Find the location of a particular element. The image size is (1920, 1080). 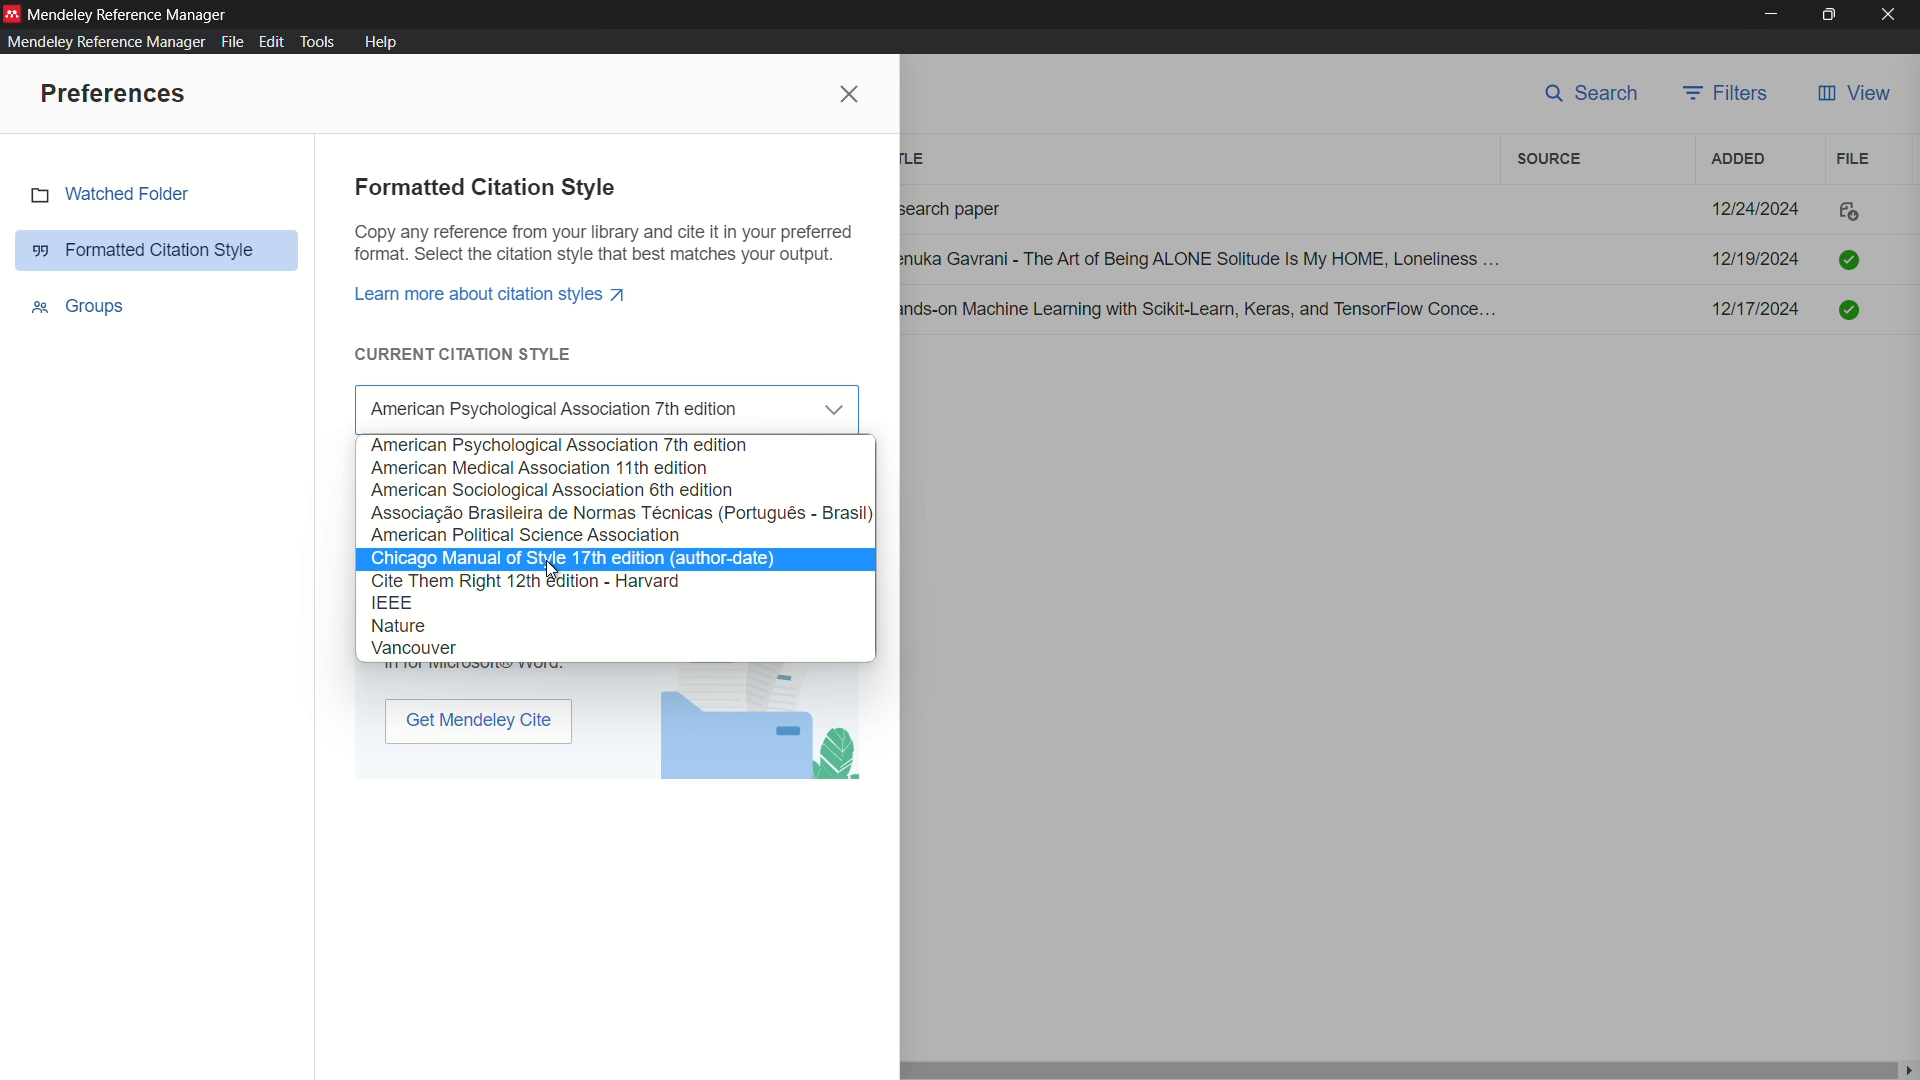

help menu is located at coordinates (380, 42).